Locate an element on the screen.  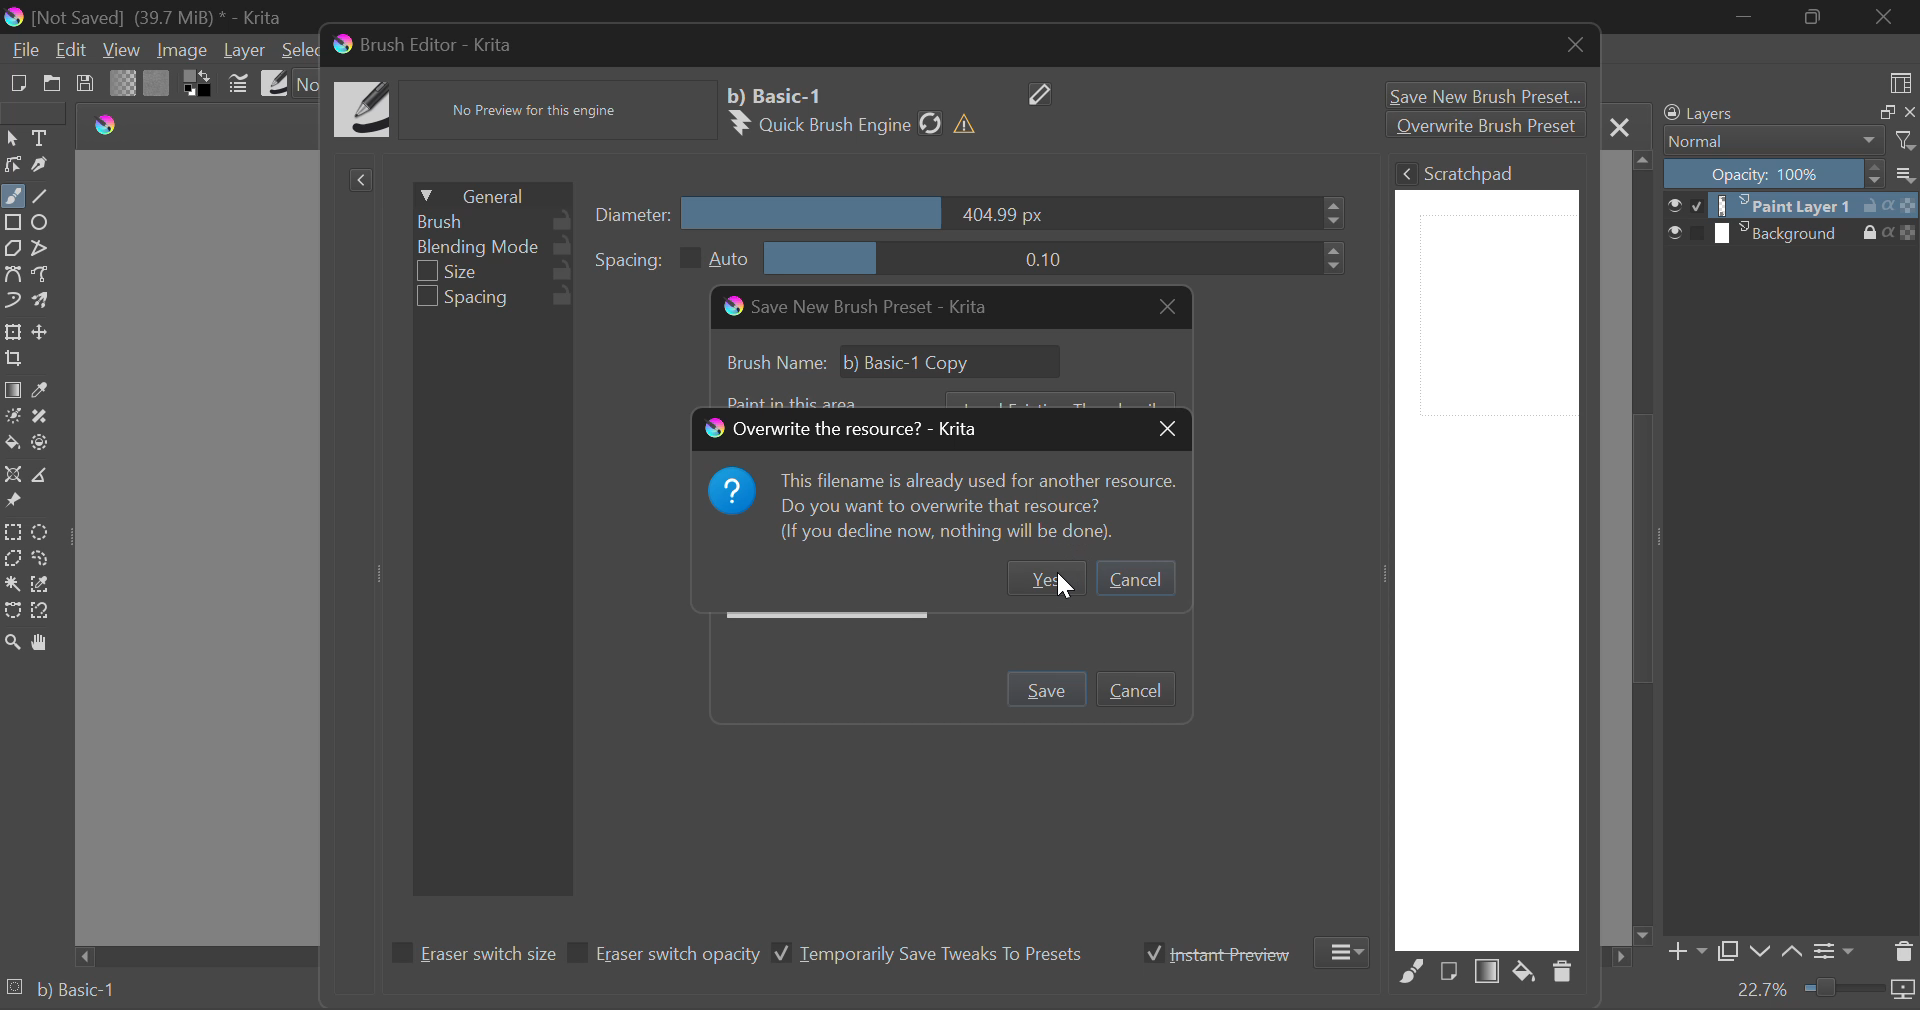
Open is located at coordinates (50, 82).